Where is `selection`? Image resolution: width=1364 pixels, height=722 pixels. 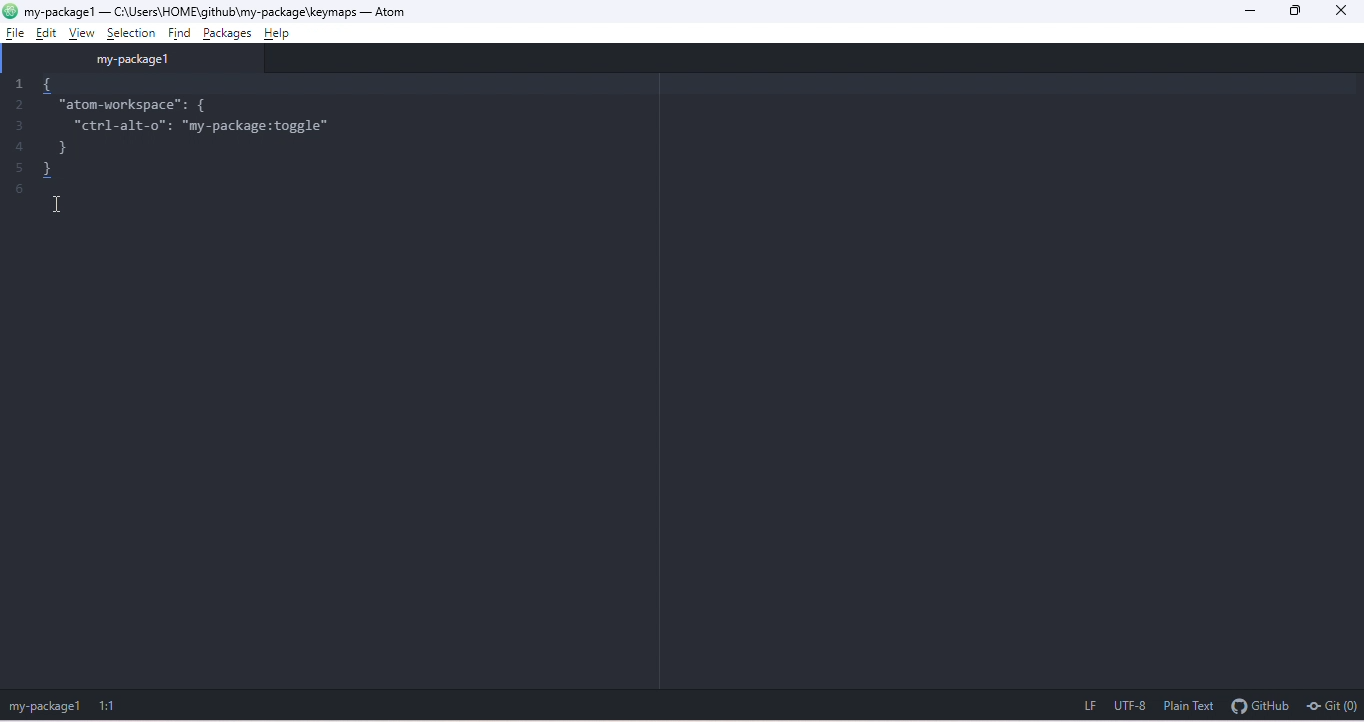 selection is located at coordinates (134, 31).